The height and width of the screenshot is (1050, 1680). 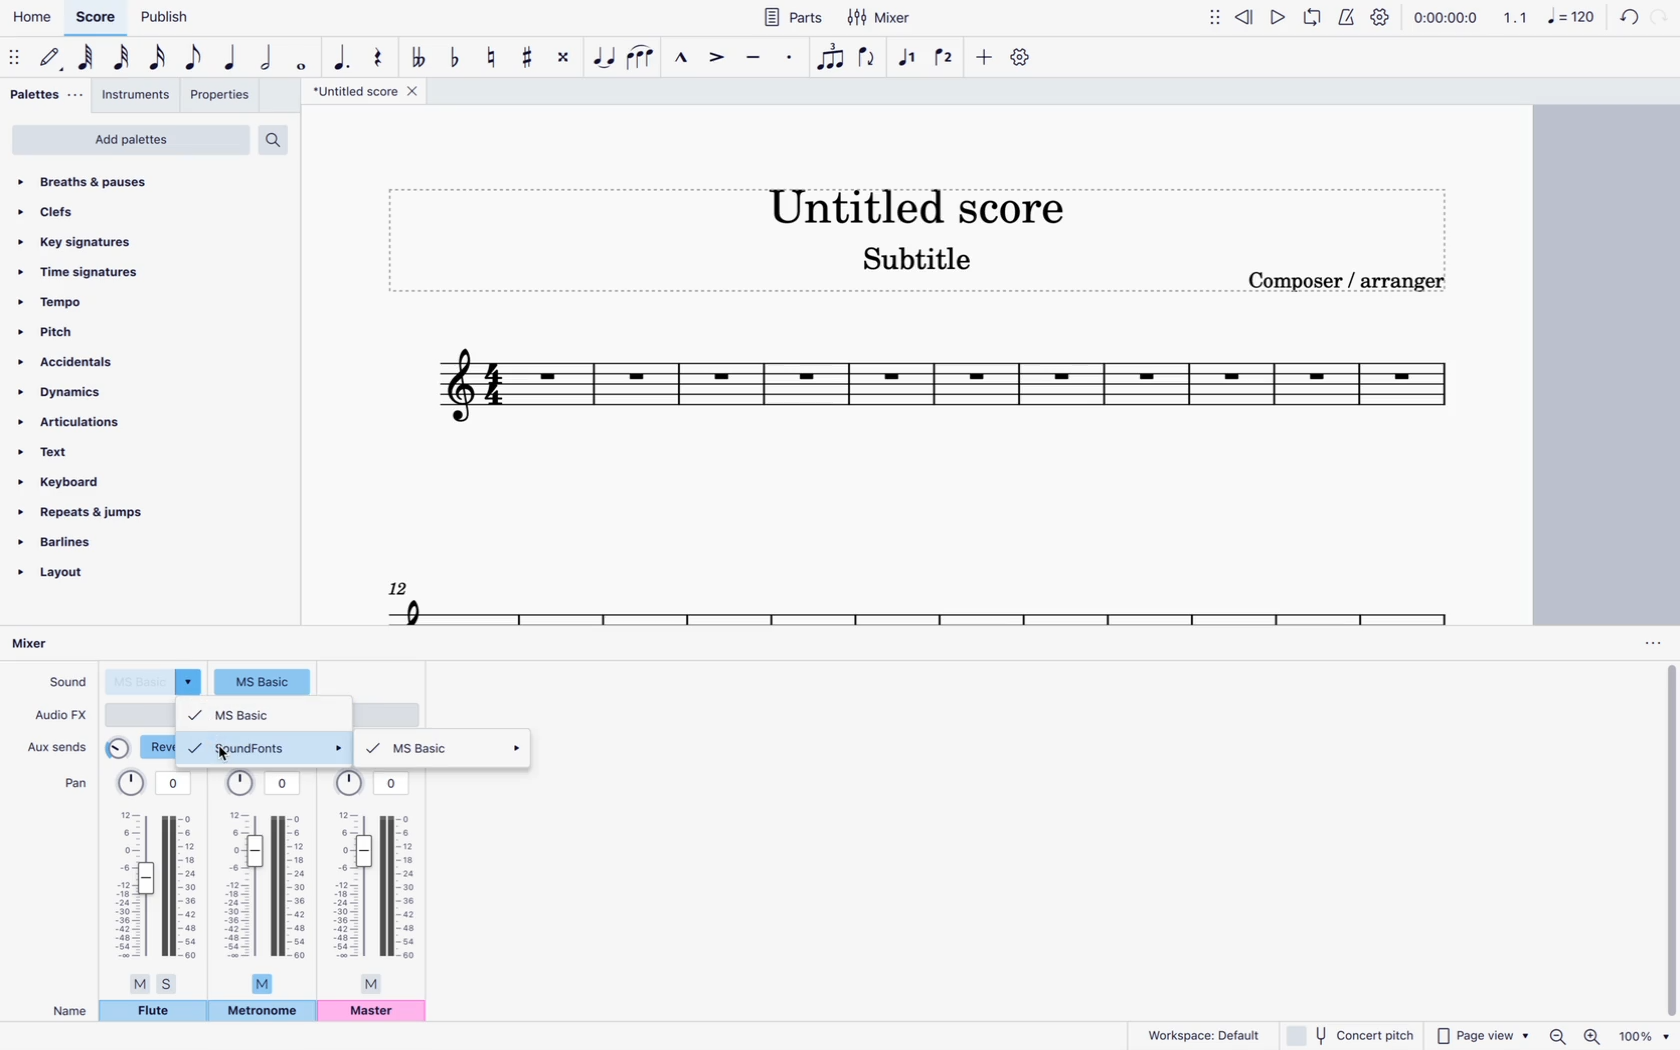 What do you see at coordinates (1670, 841) in the screenshot?
I see `vertical scrollbar` at bounding box center [1670, 841].